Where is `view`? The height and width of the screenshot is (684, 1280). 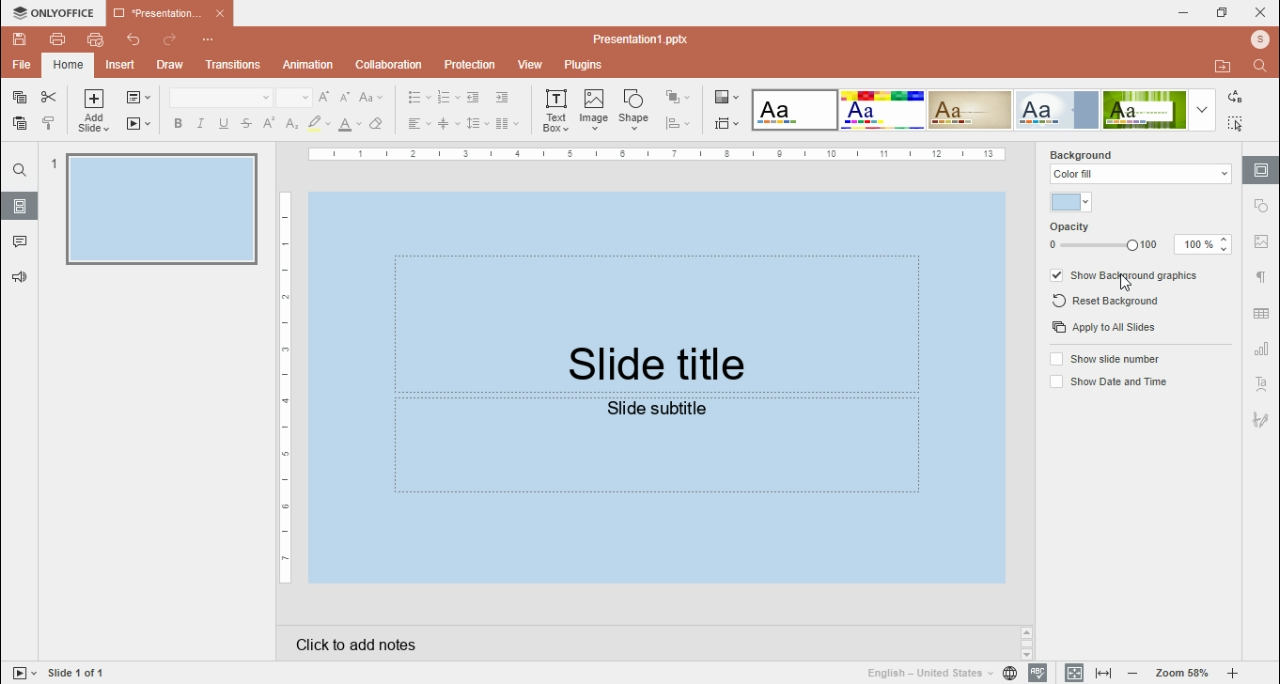
view is located at coordinates (530, 63).